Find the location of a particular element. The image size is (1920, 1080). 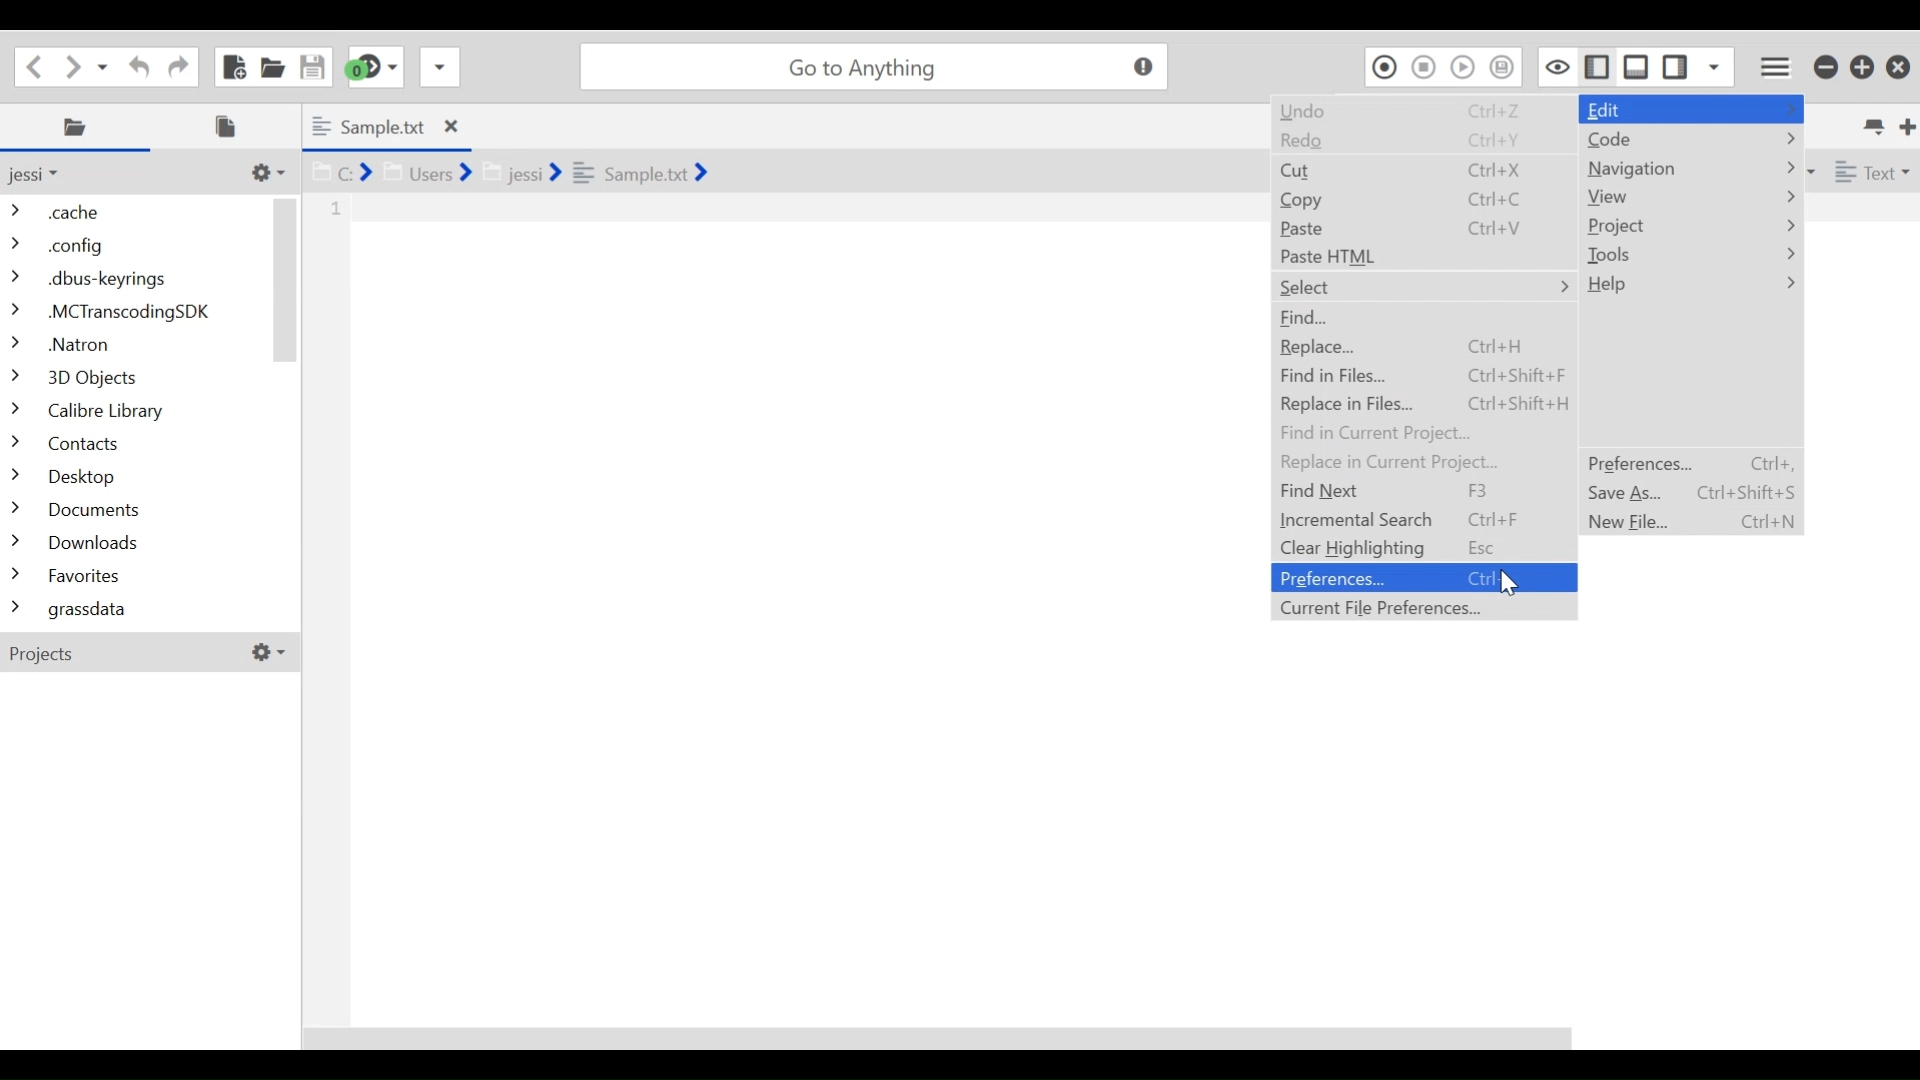

Edit is located at coordinates (1695, 110).